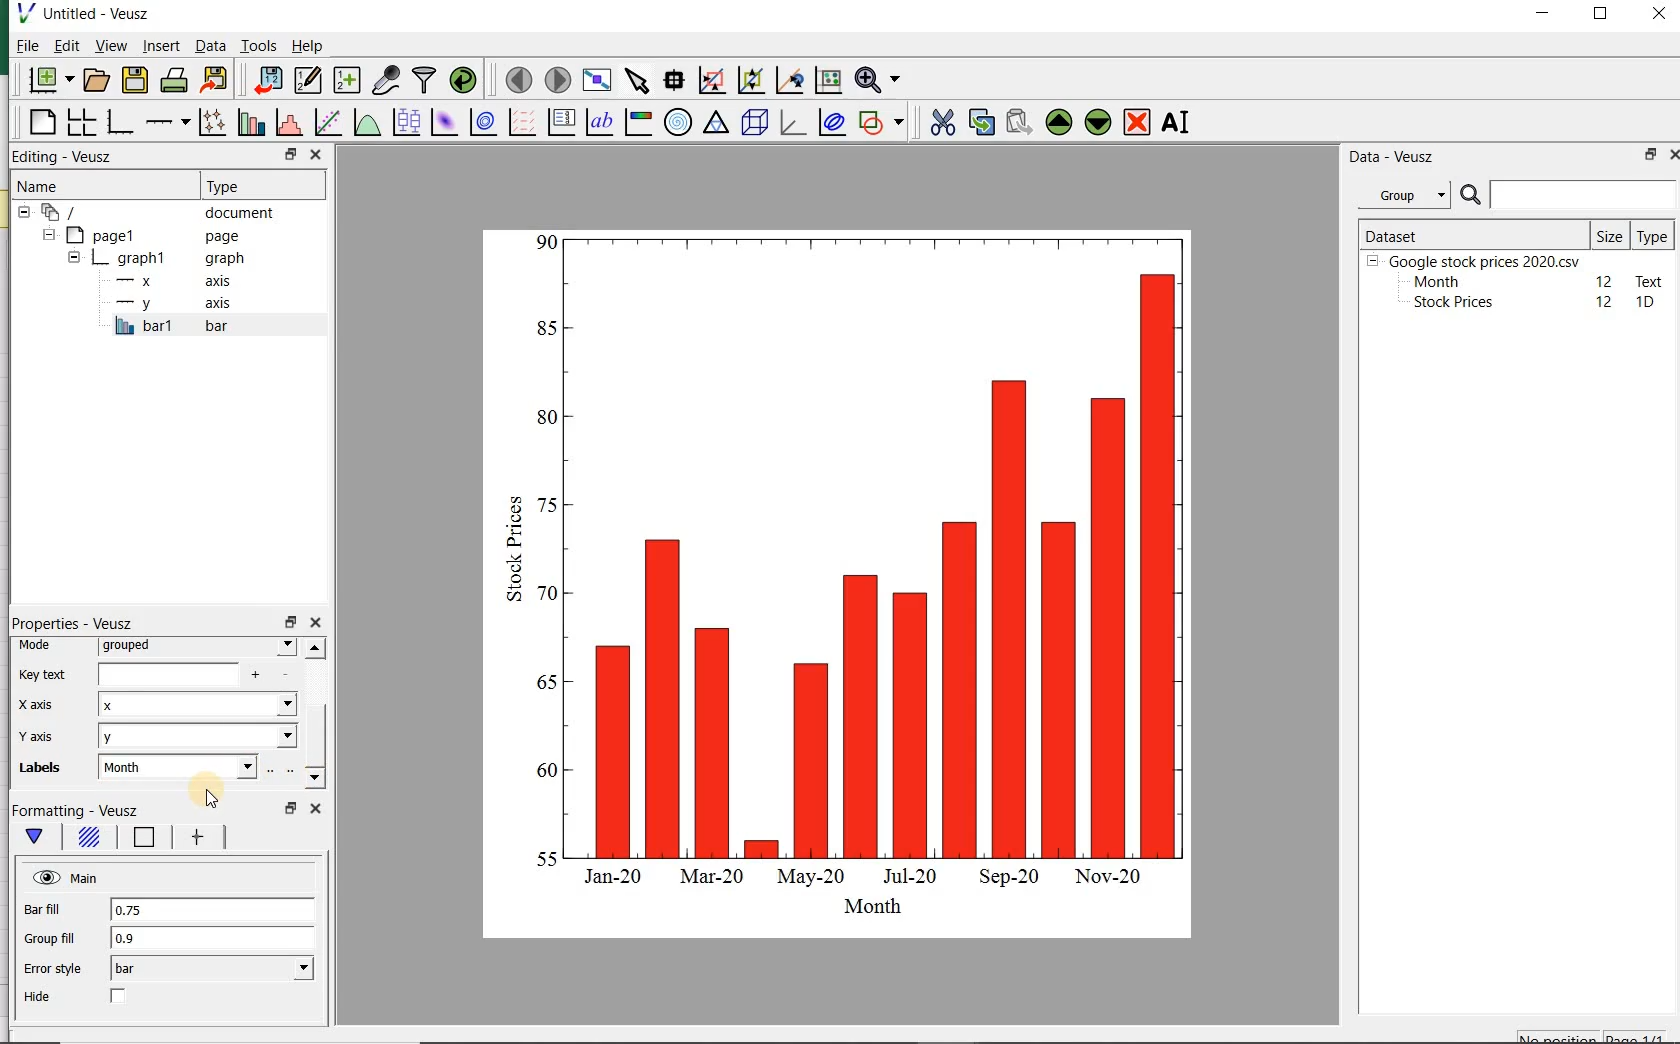 This screenshot has height=1044, width=1680. I want to click on y-axis, so click(170, 304).